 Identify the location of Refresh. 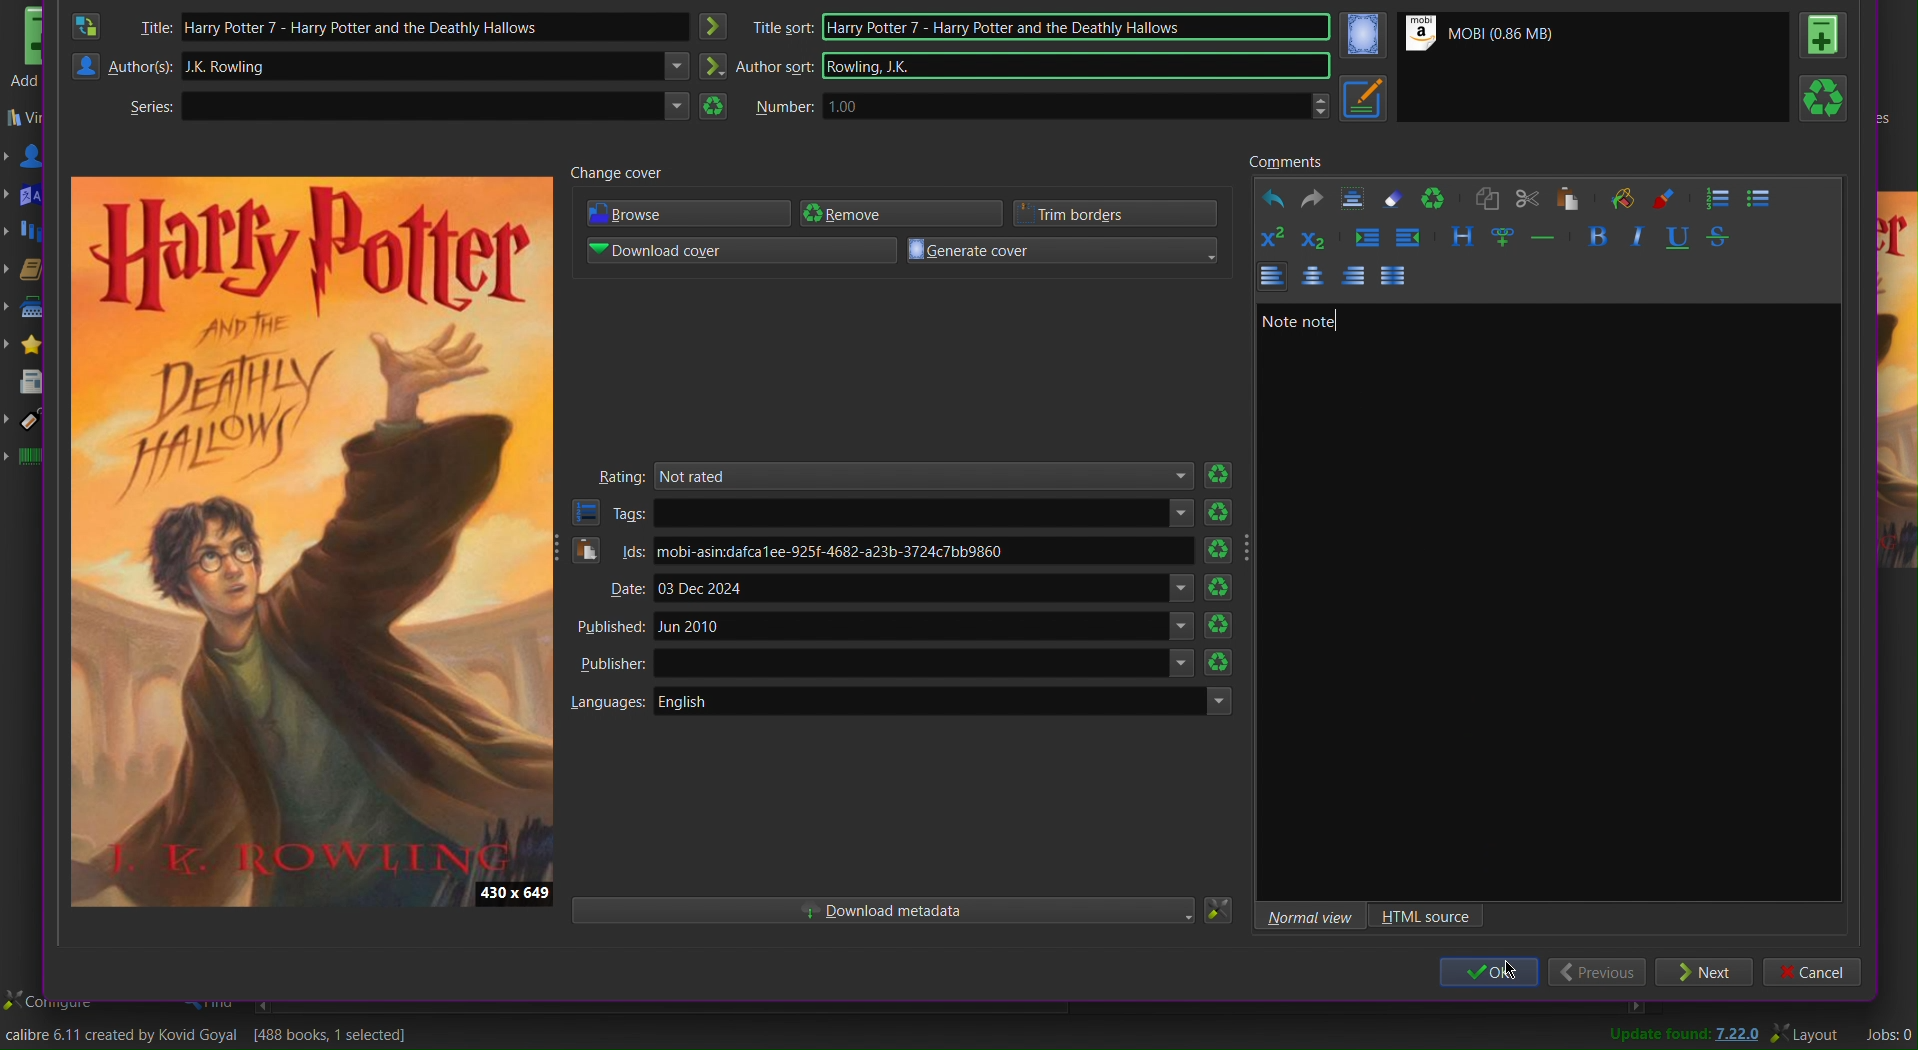
(1434, 196).